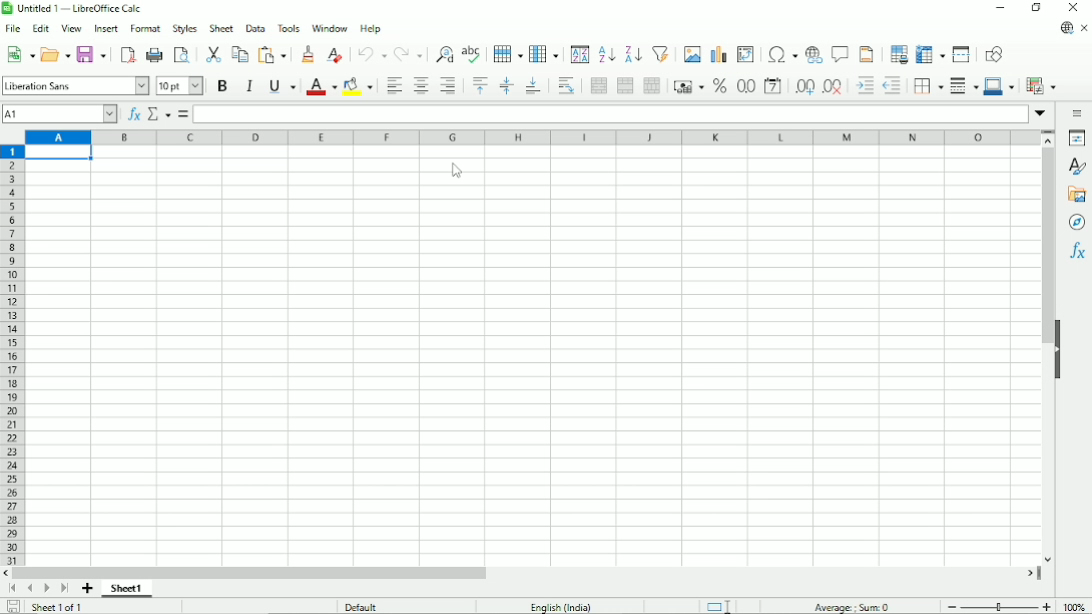 Image resolution: width=1092 pixels, height=614 pixels. I want to click on Add decimal place, so click(804, 88).